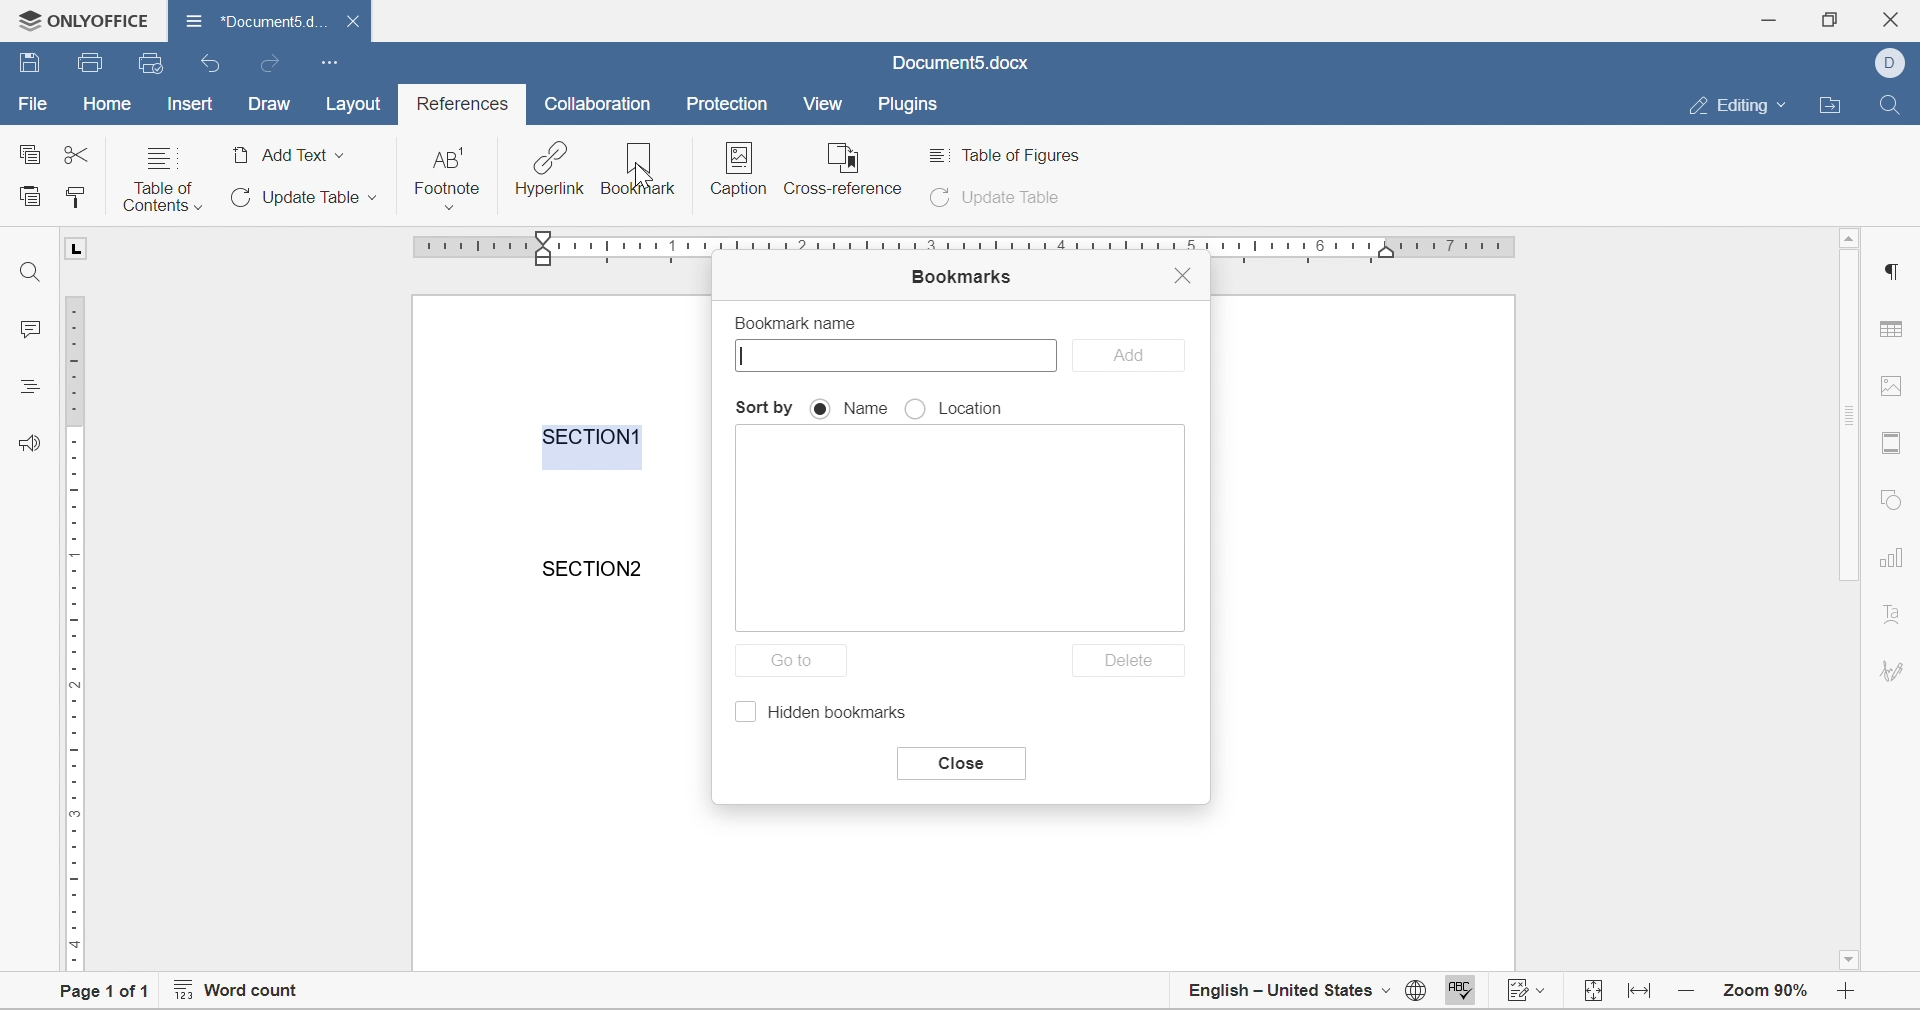 The width and height of the screenshot is (1920, 1010). Describe the element at coordinates (27, 384) in the screenshot. I see `headings` at that location.